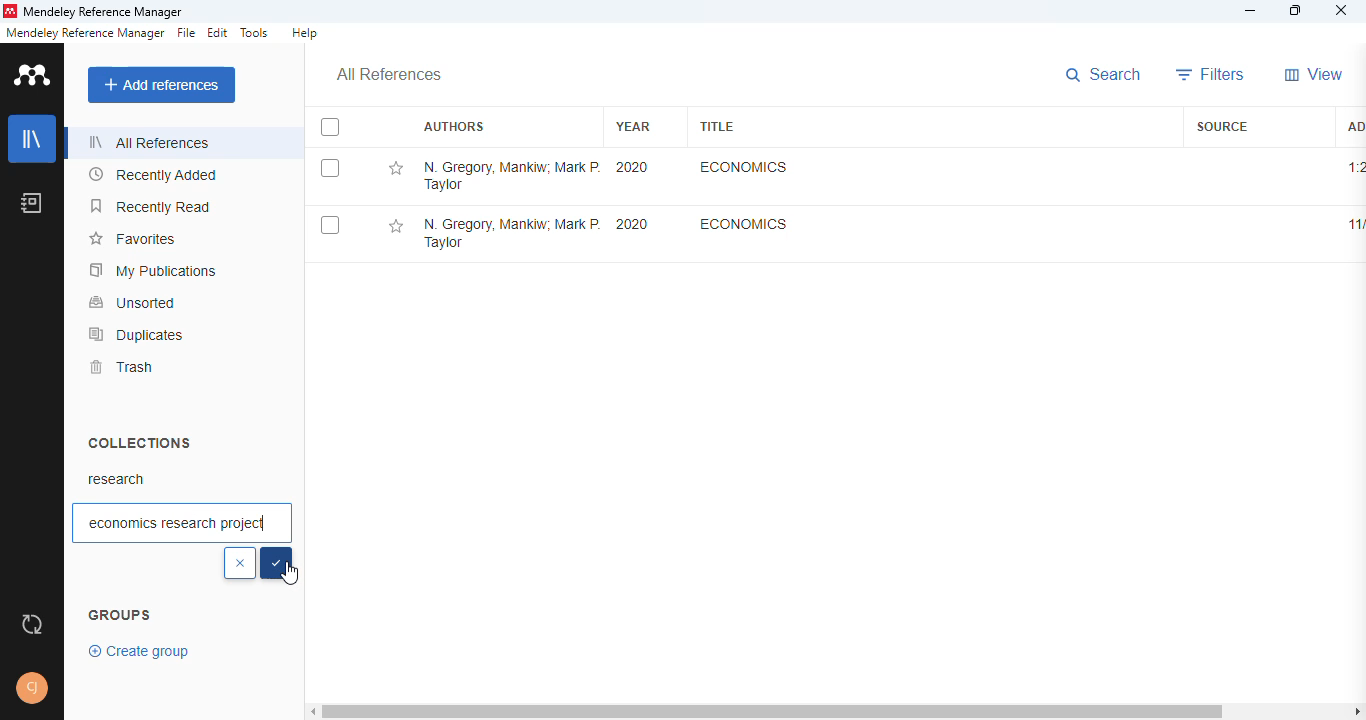 Image resolution: width=1366 pixels, height=720 pixels. I want to click on all references, so click(389, 75).